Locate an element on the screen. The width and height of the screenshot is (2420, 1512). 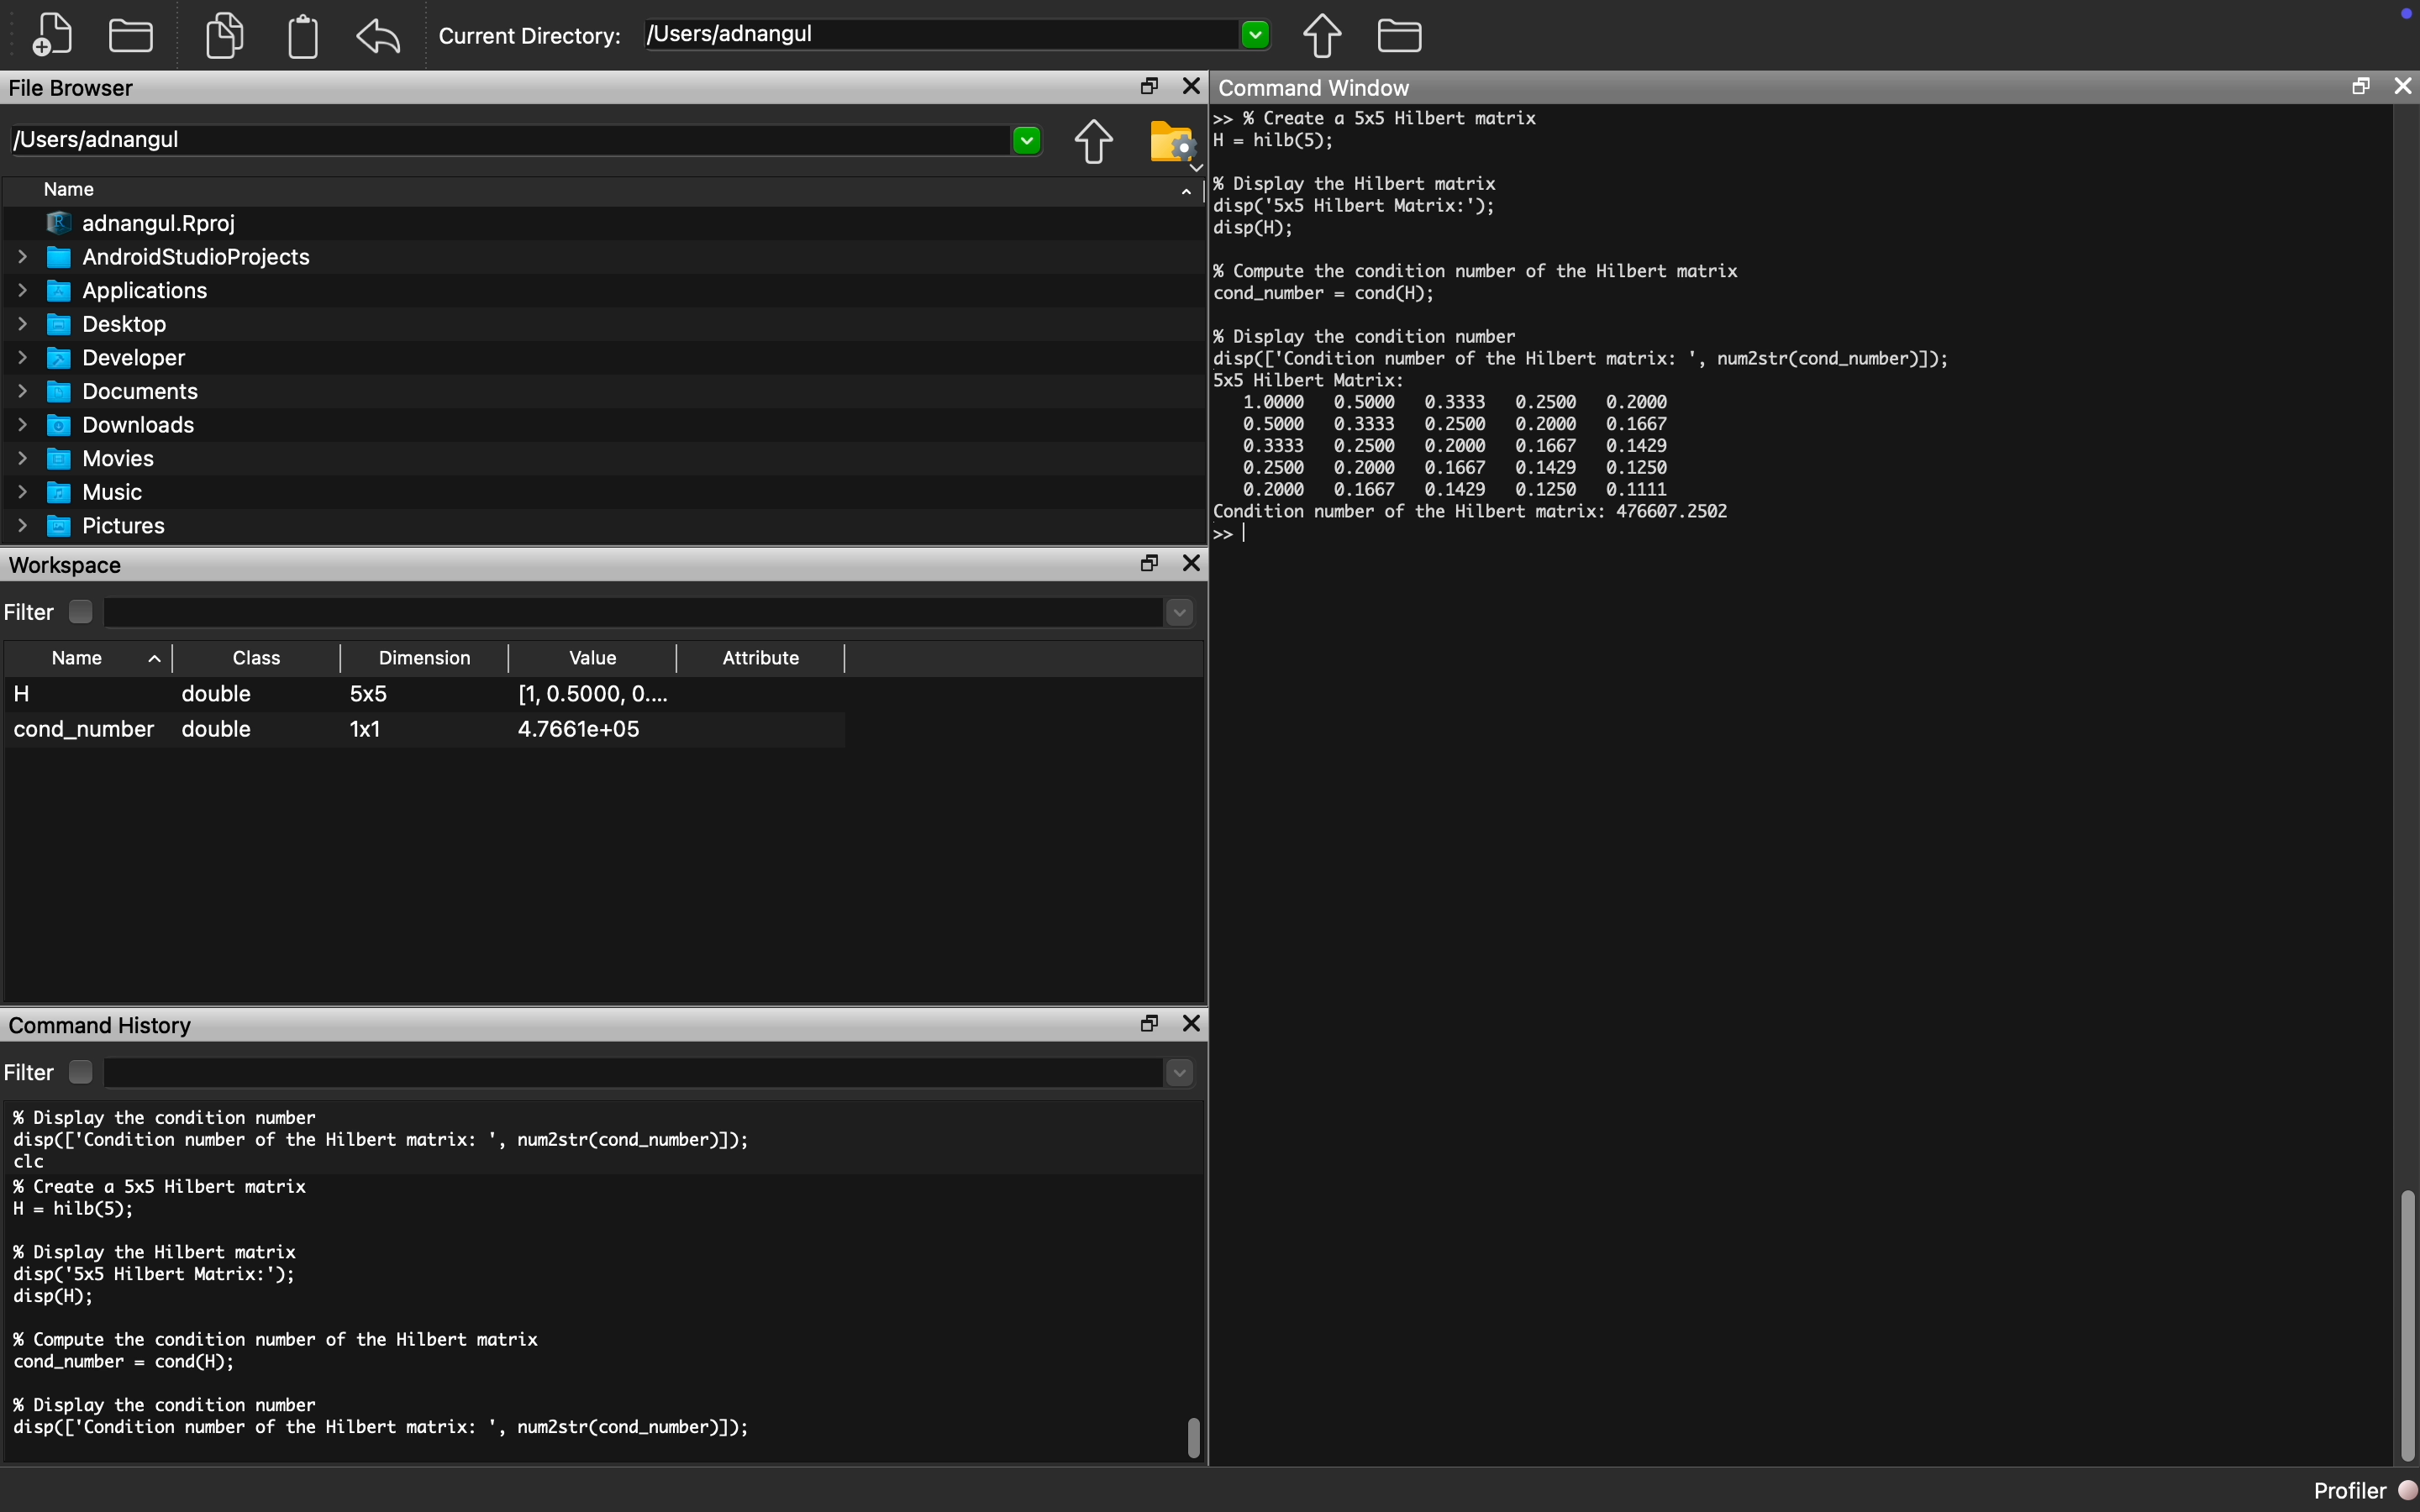
[Users/adnangul  is located at coordinates (957, 38).